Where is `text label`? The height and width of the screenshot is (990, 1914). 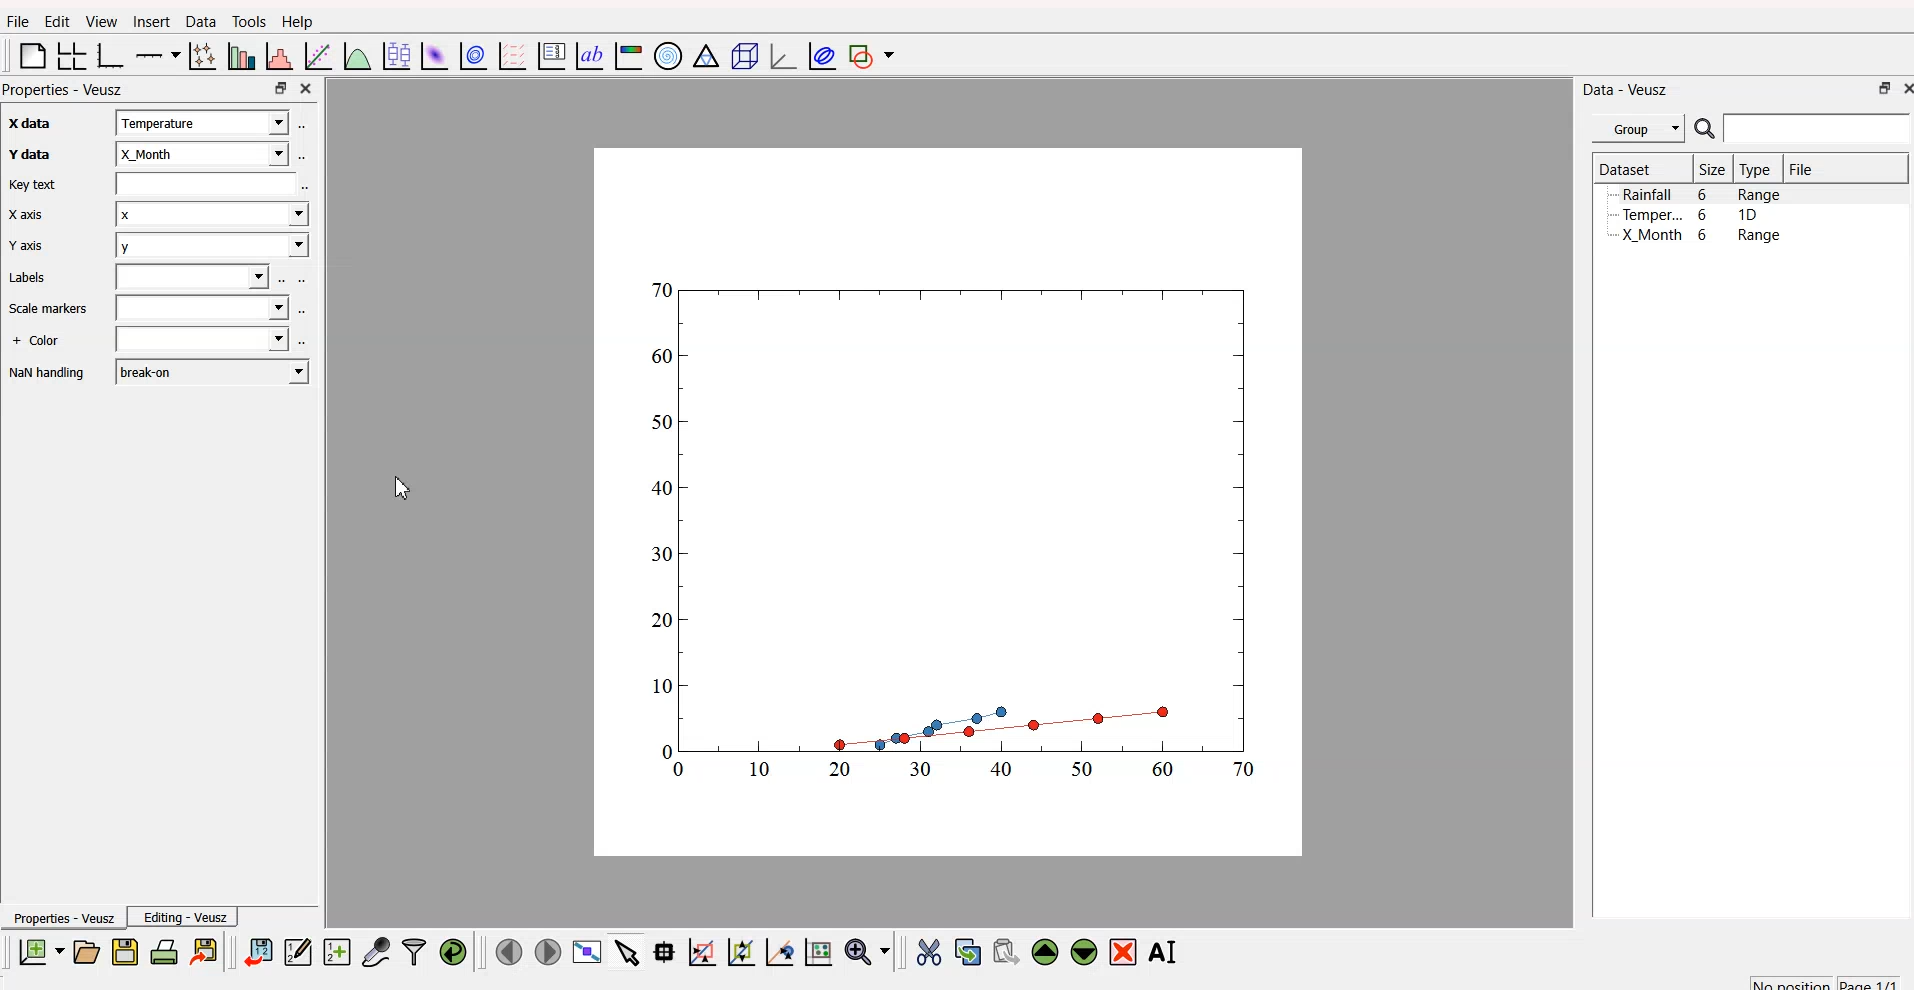
text label is located at coordinates (587, 57).